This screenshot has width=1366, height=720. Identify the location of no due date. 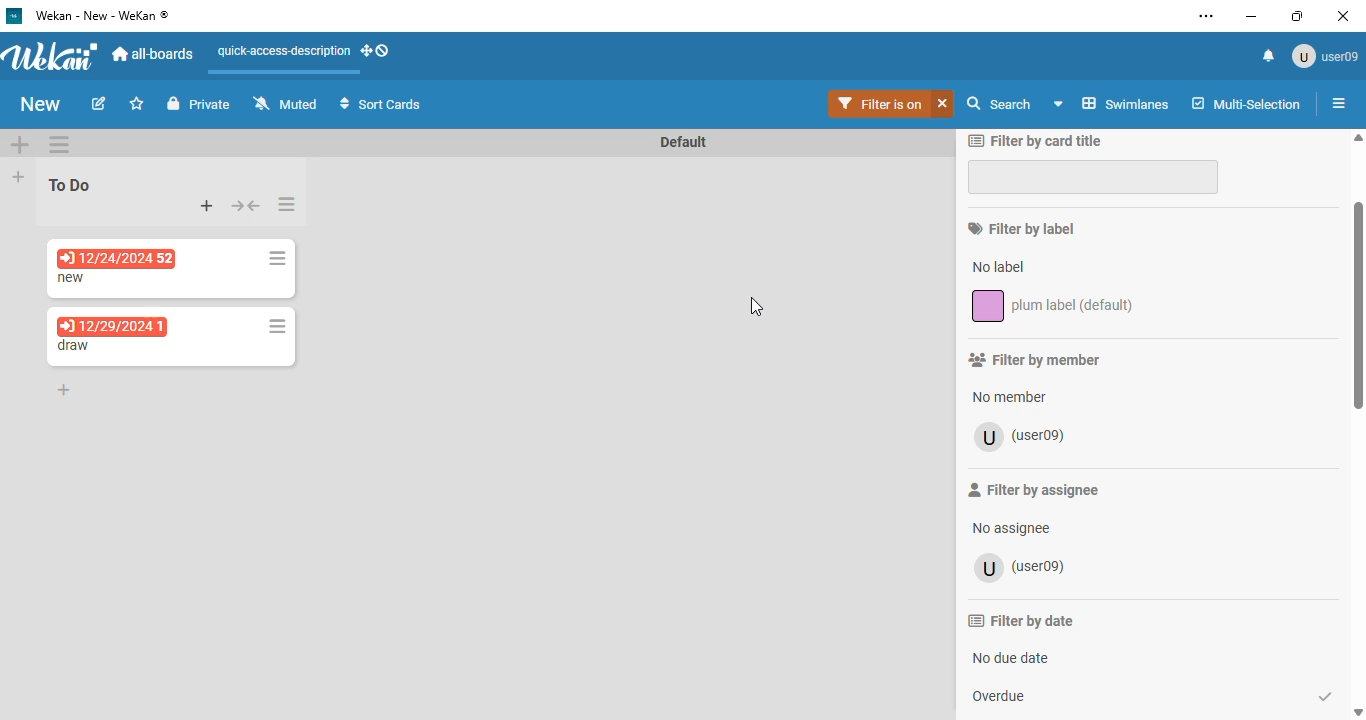
(1013, 657).